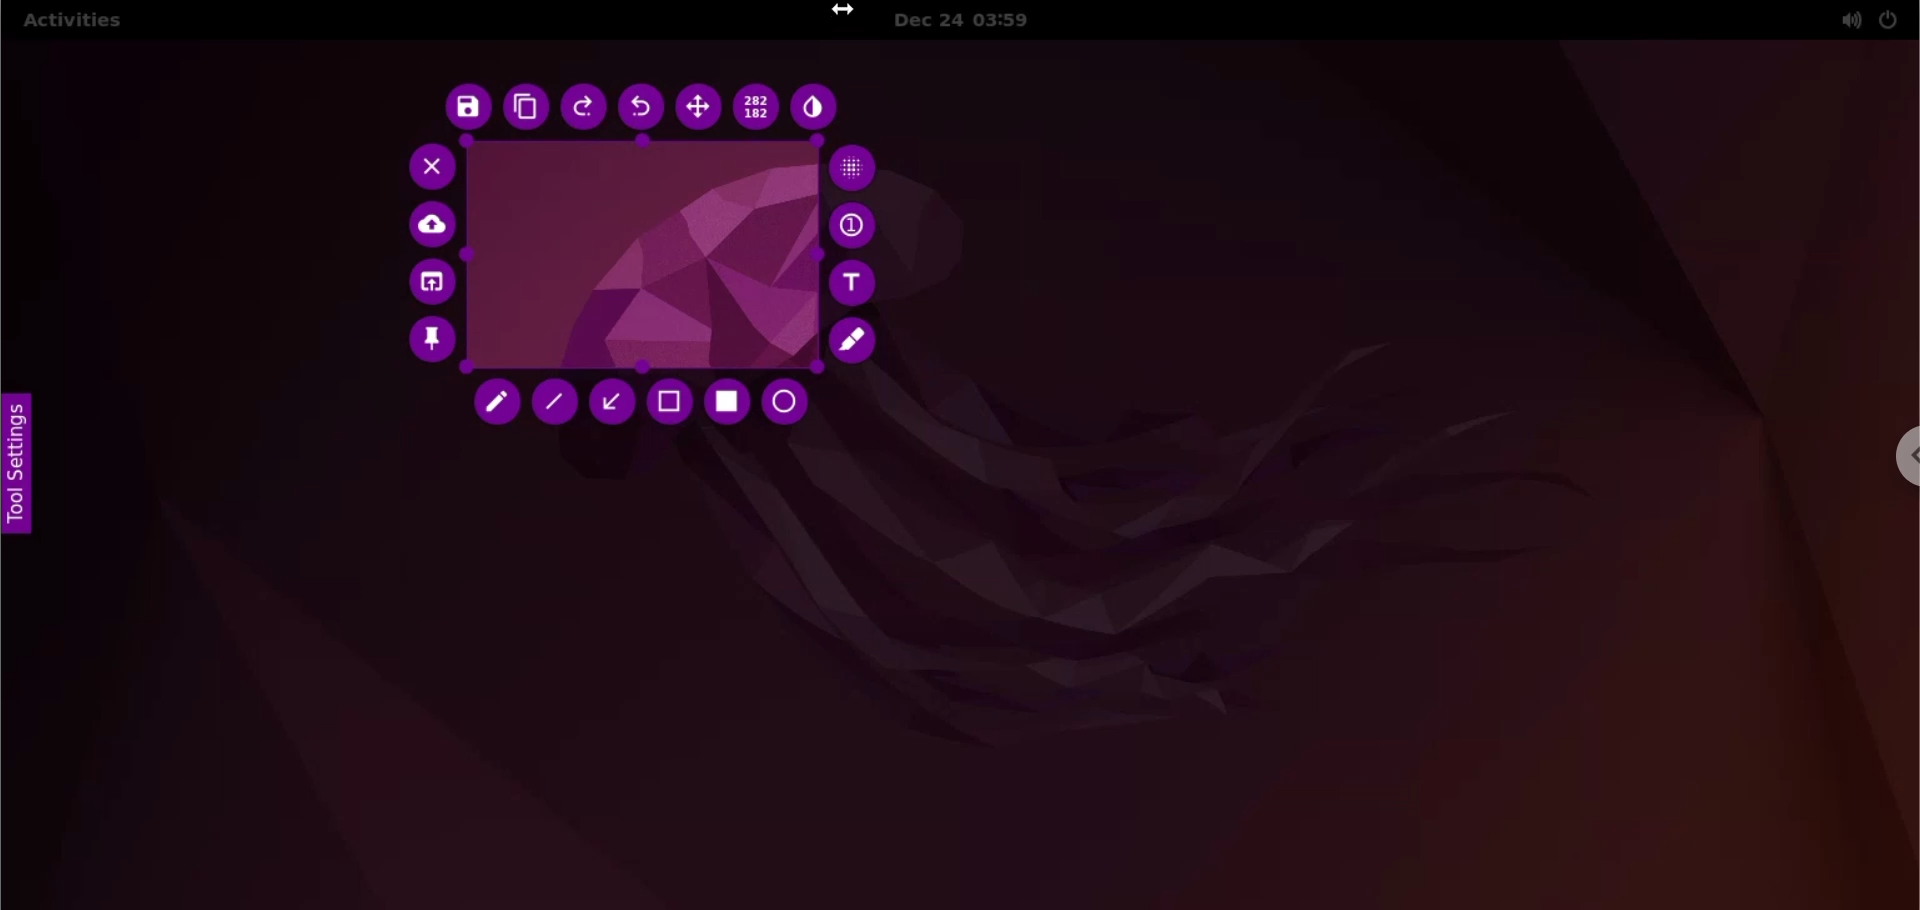  Describe the element at coordinates (853, 168) in the screenshot. I see `pixelette` at that location.